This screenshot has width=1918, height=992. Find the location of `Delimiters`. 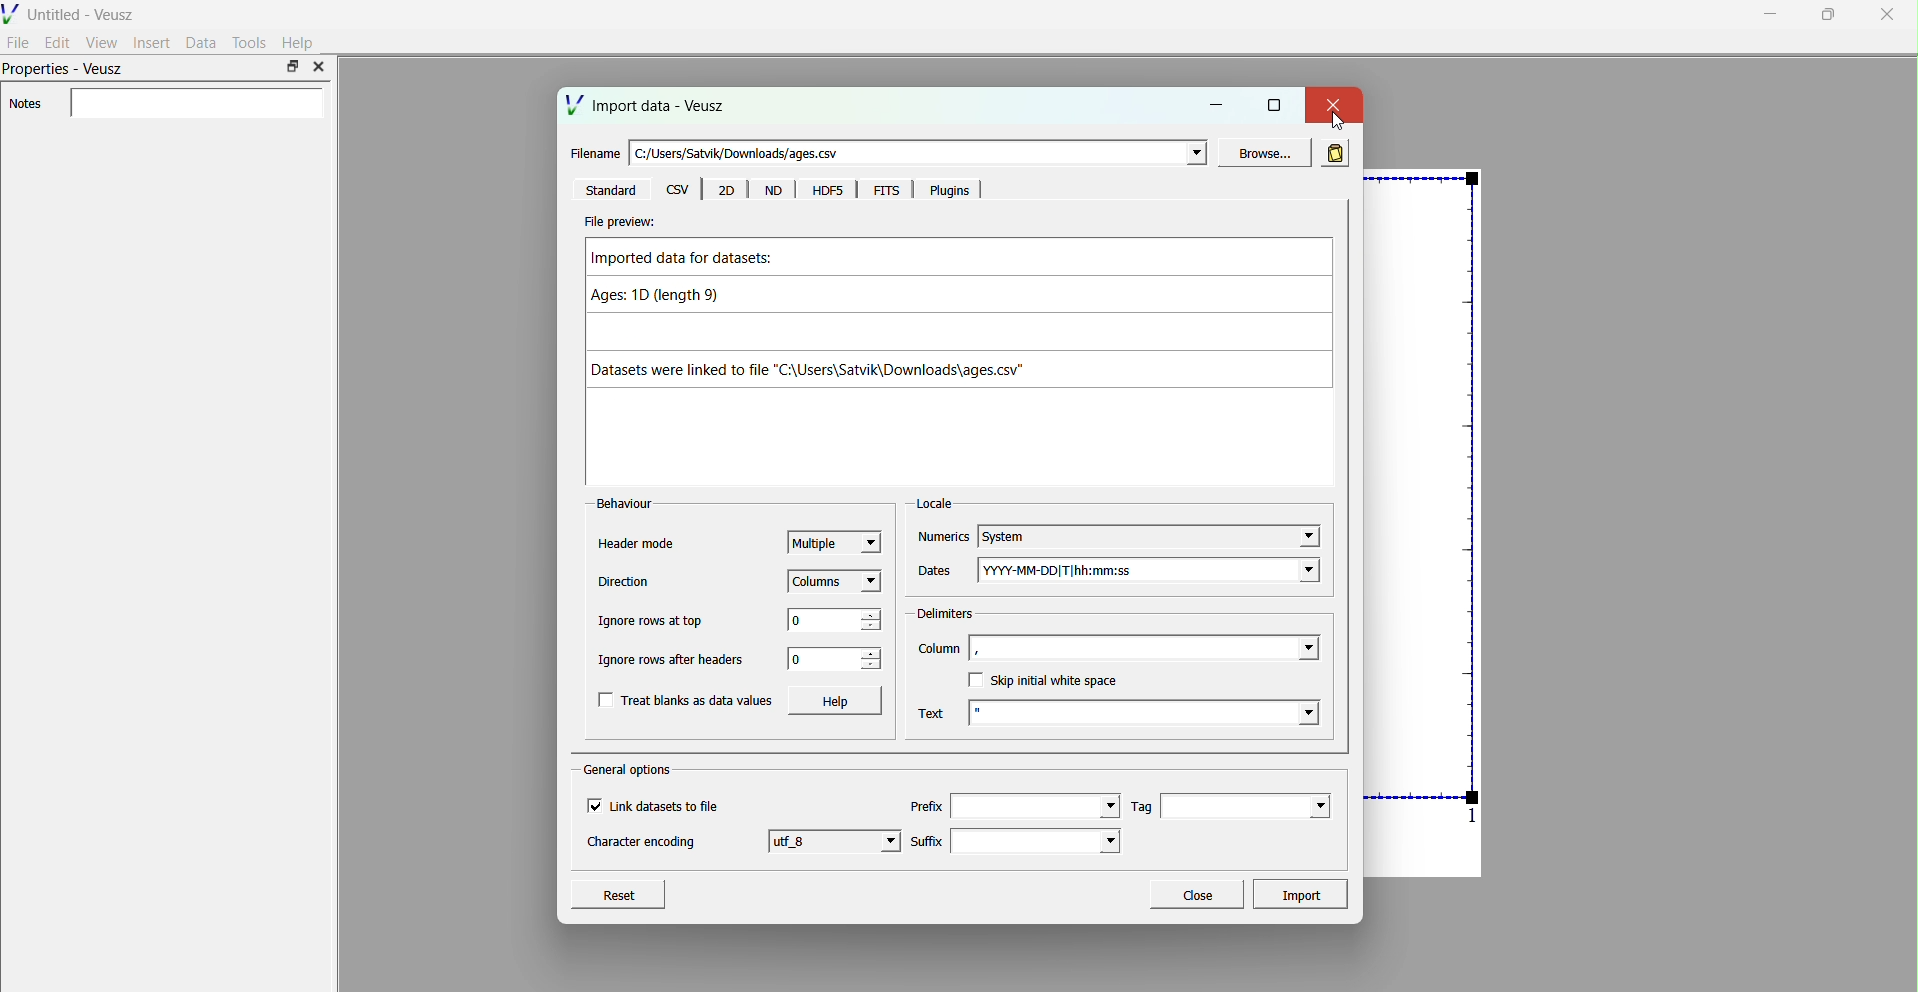

Delimiters is located at coordinates (945, 613).